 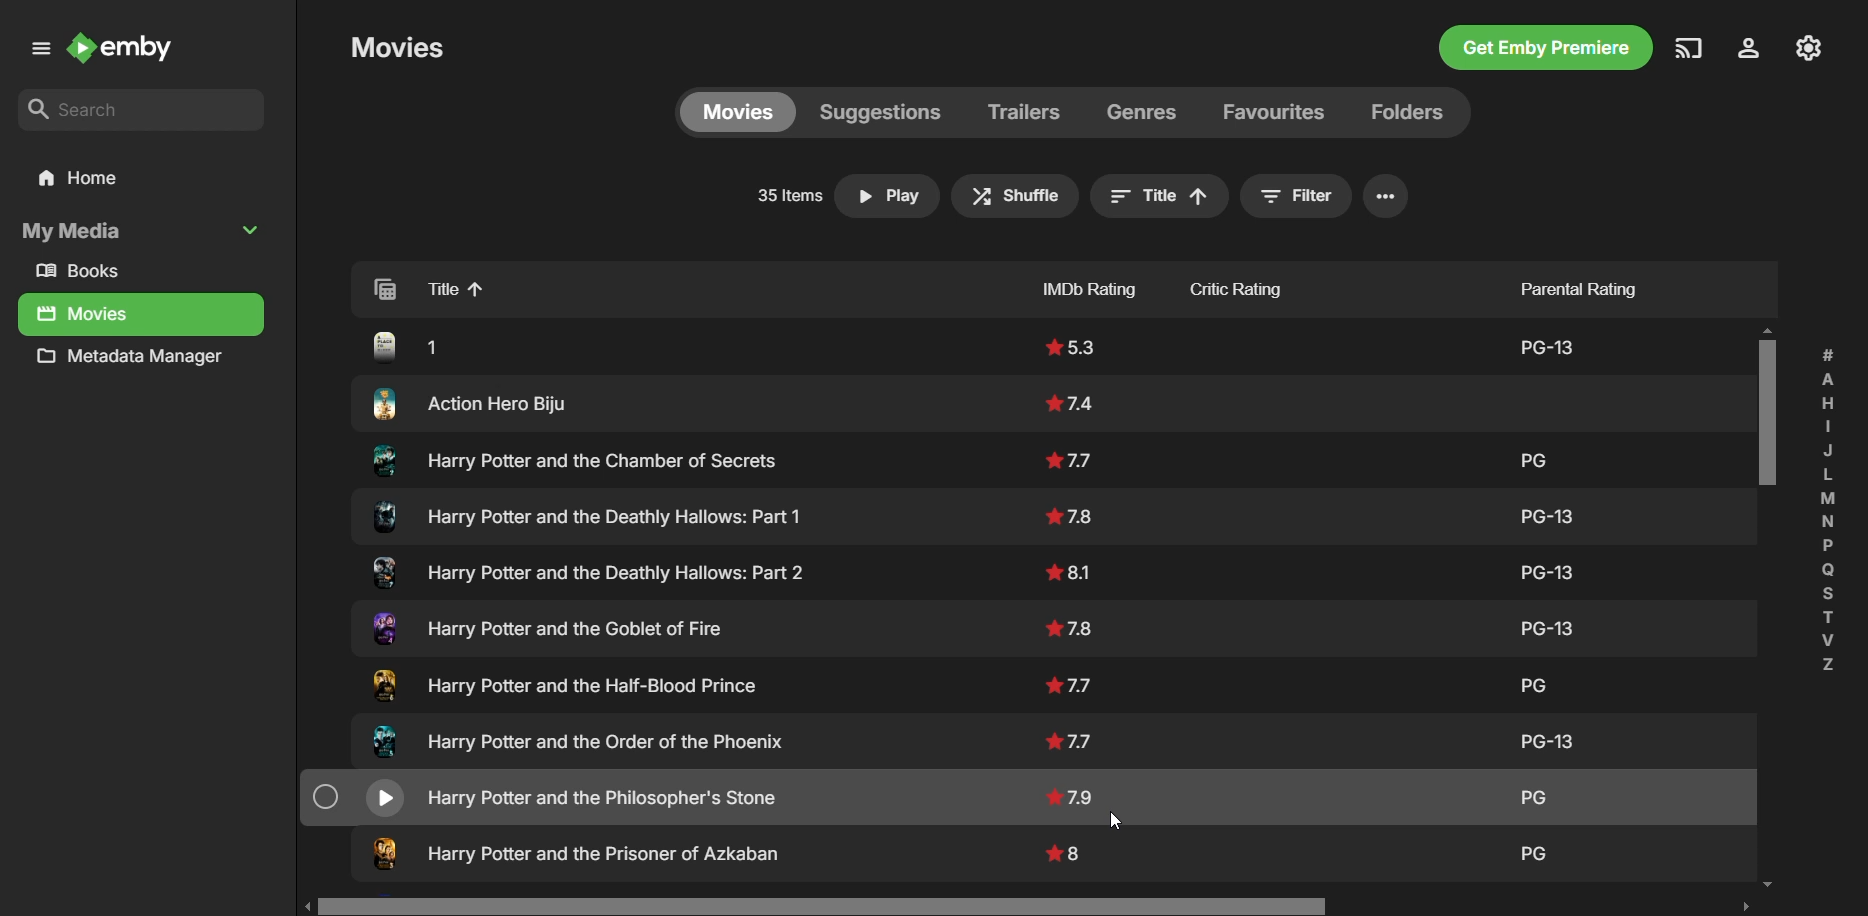 I want to click on , so click(x=549, y=793).